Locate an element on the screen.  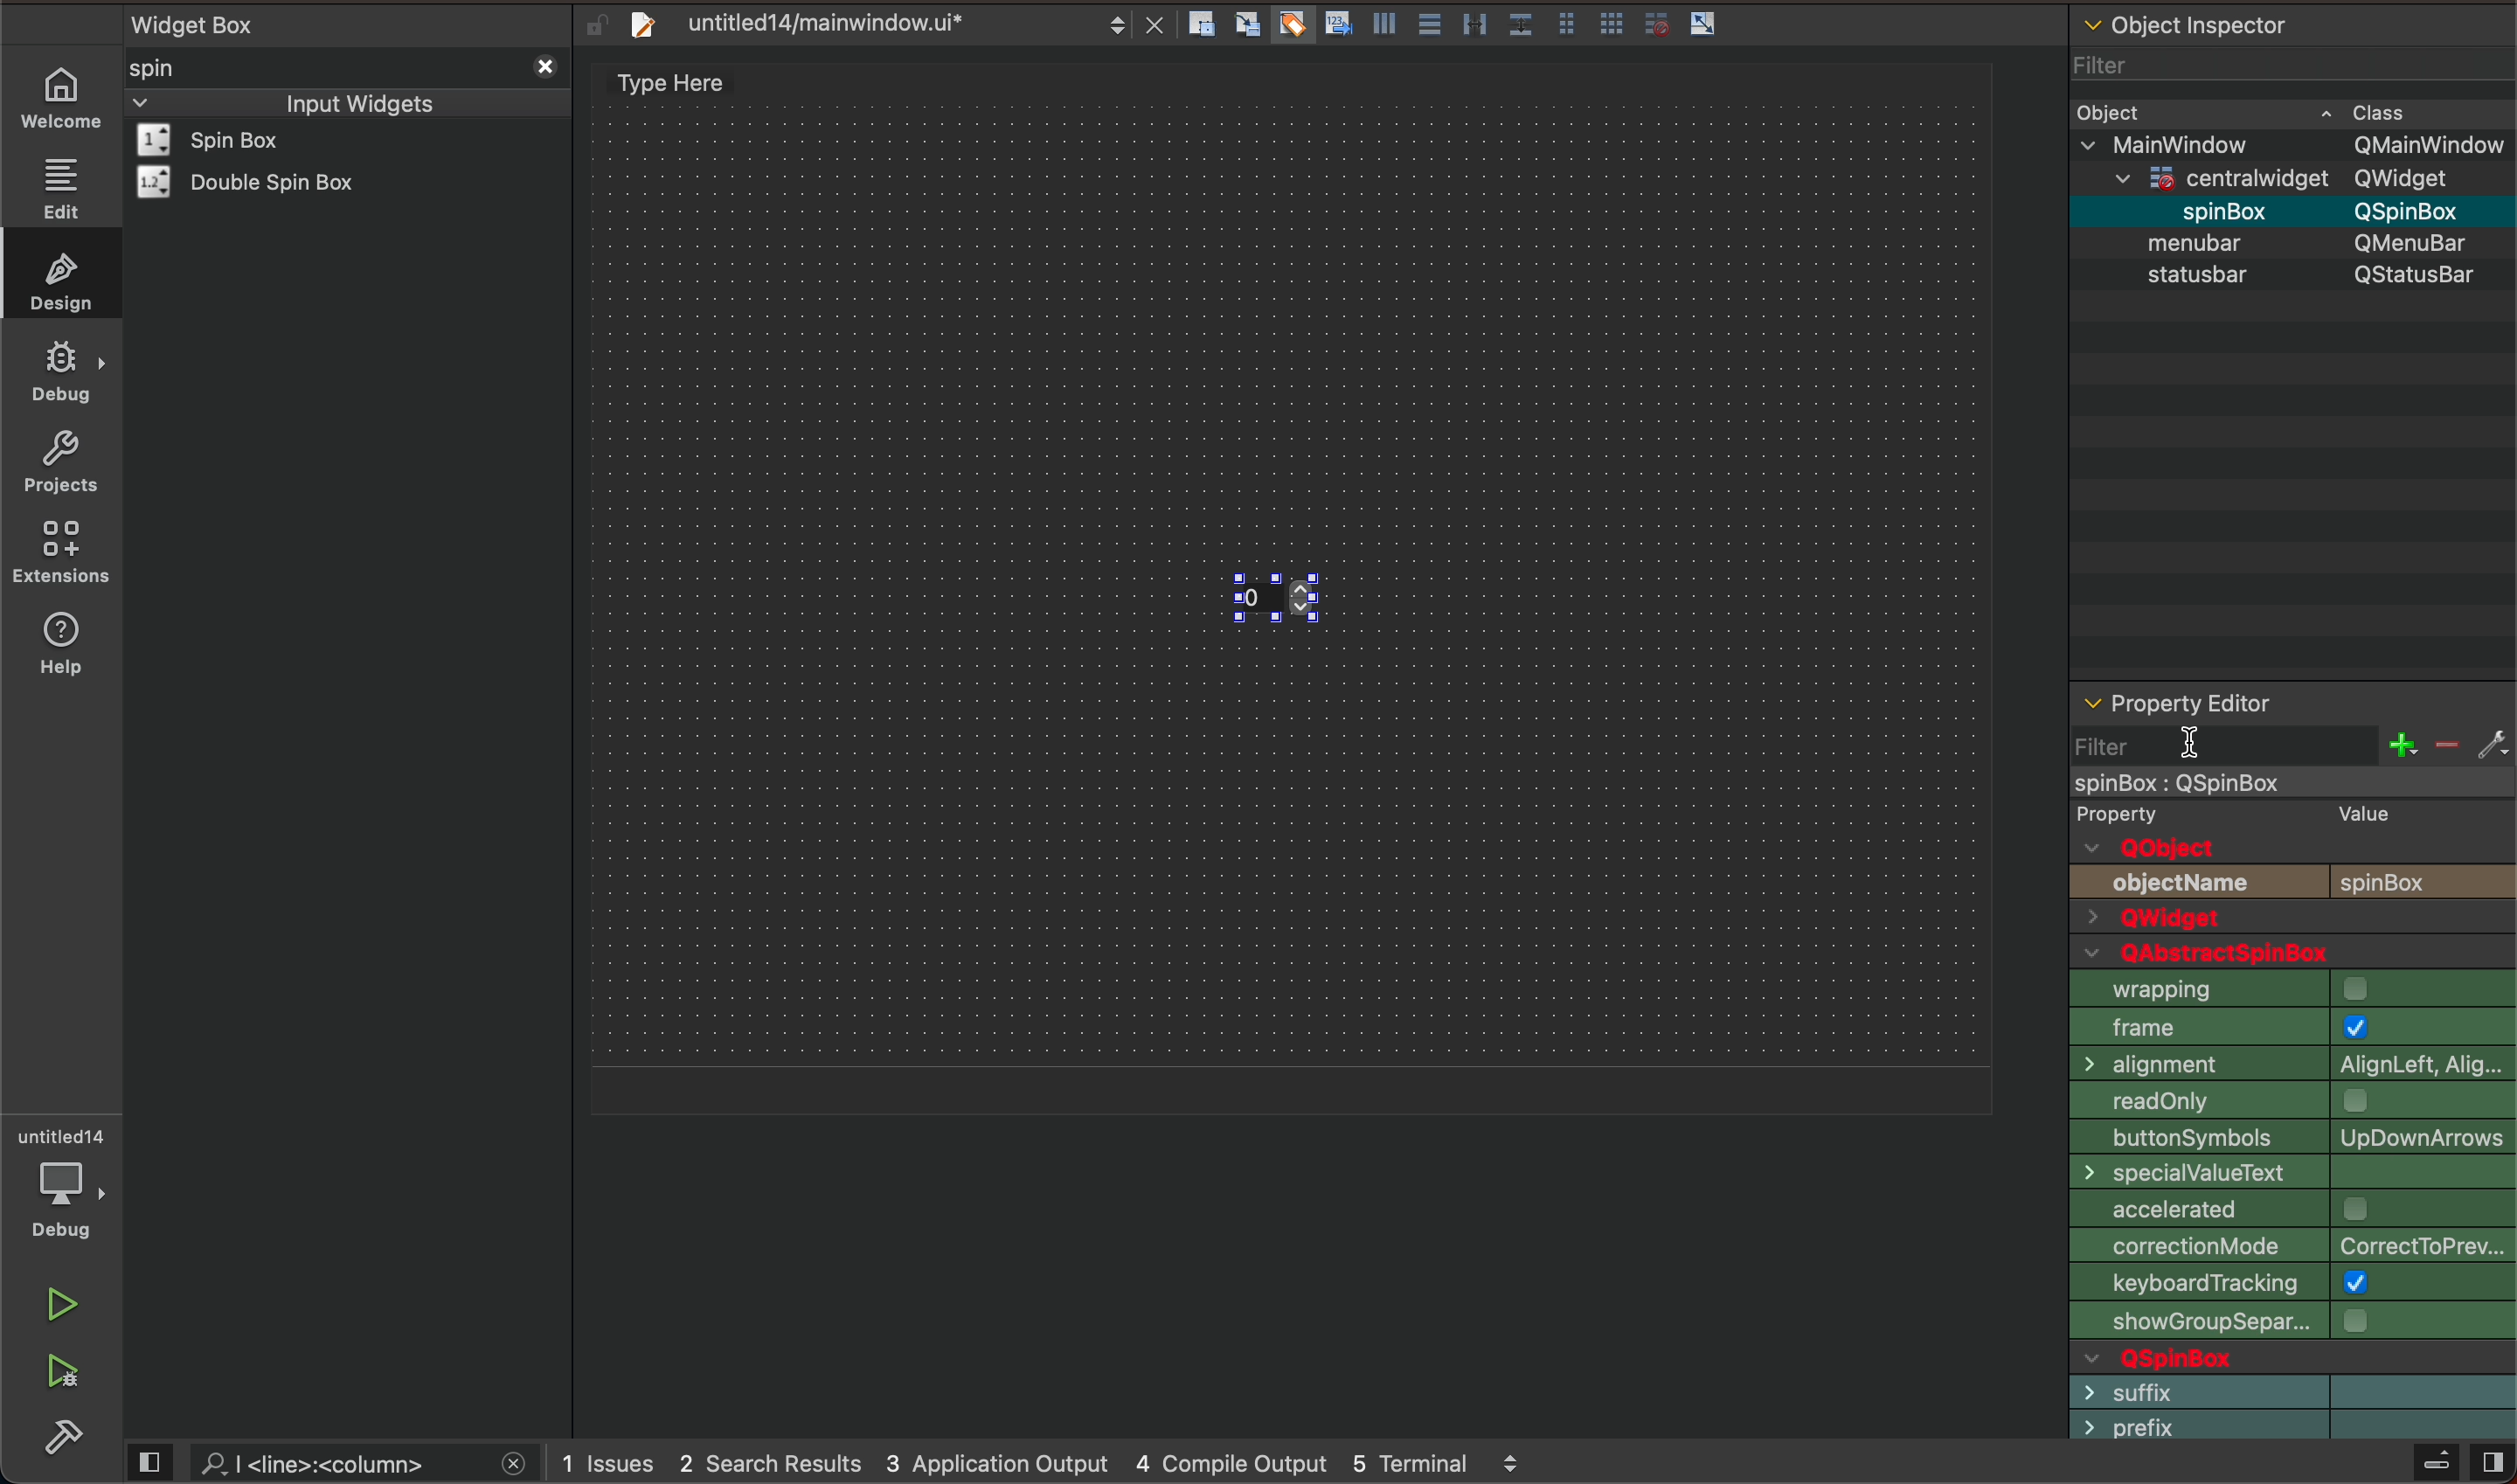
extension is located at coordinates (62, 553).